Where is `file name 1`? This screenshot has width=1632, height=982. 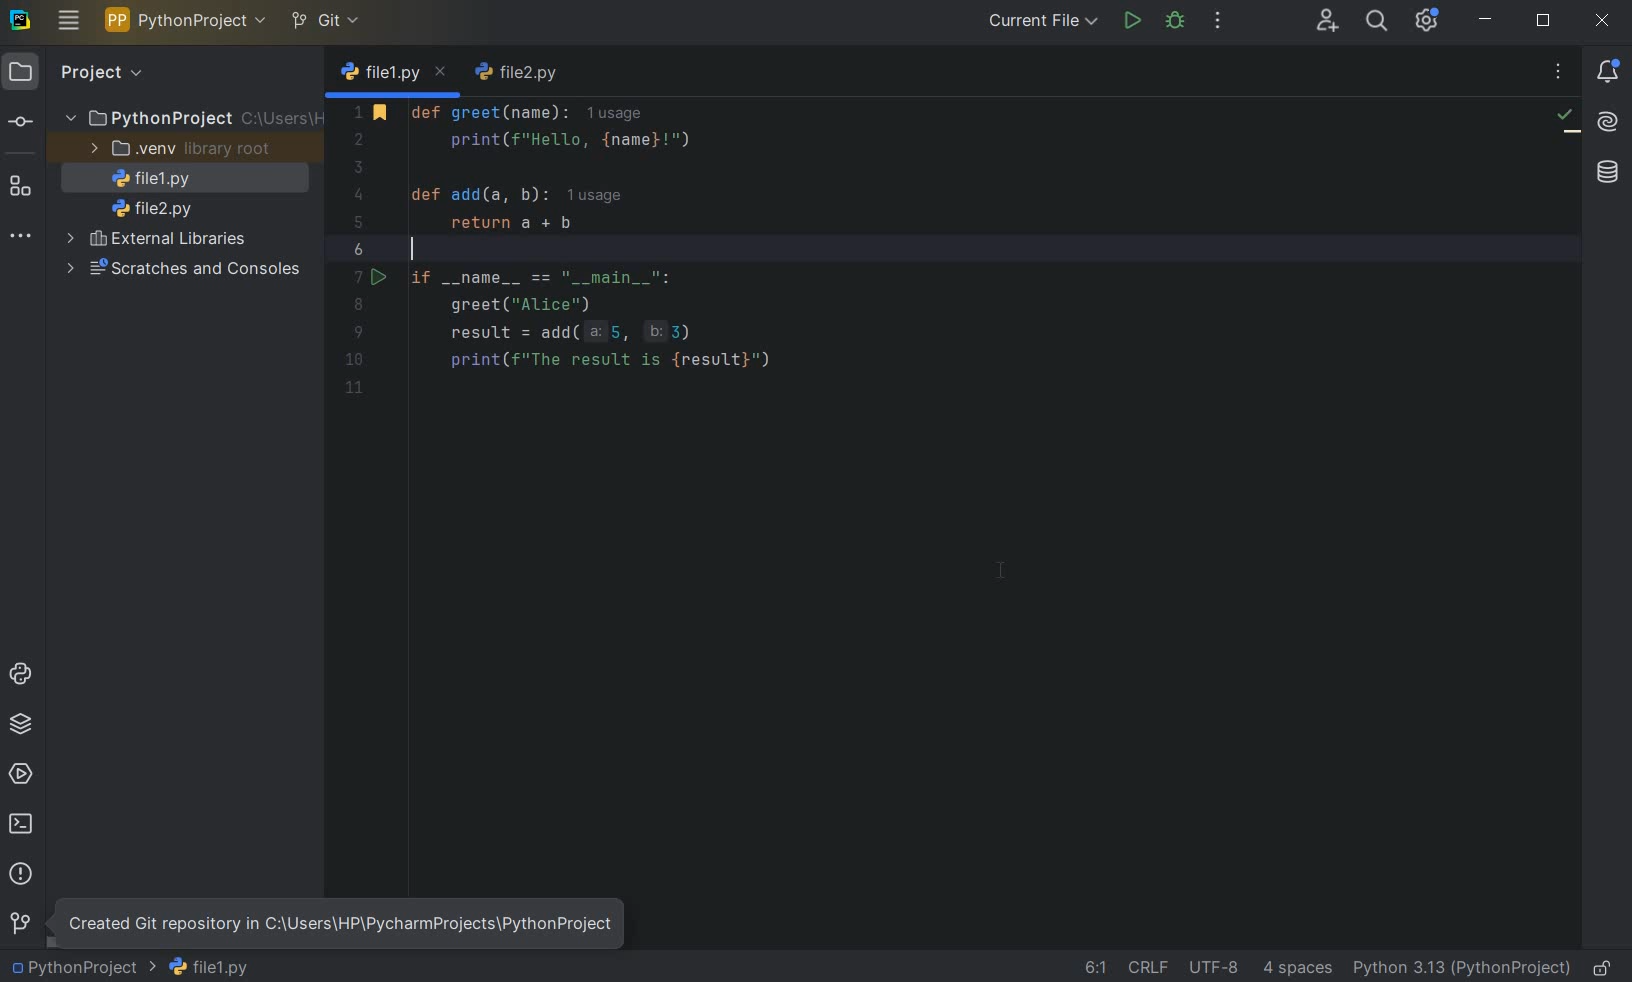 file name 1 is located at coordinates (209, 966).